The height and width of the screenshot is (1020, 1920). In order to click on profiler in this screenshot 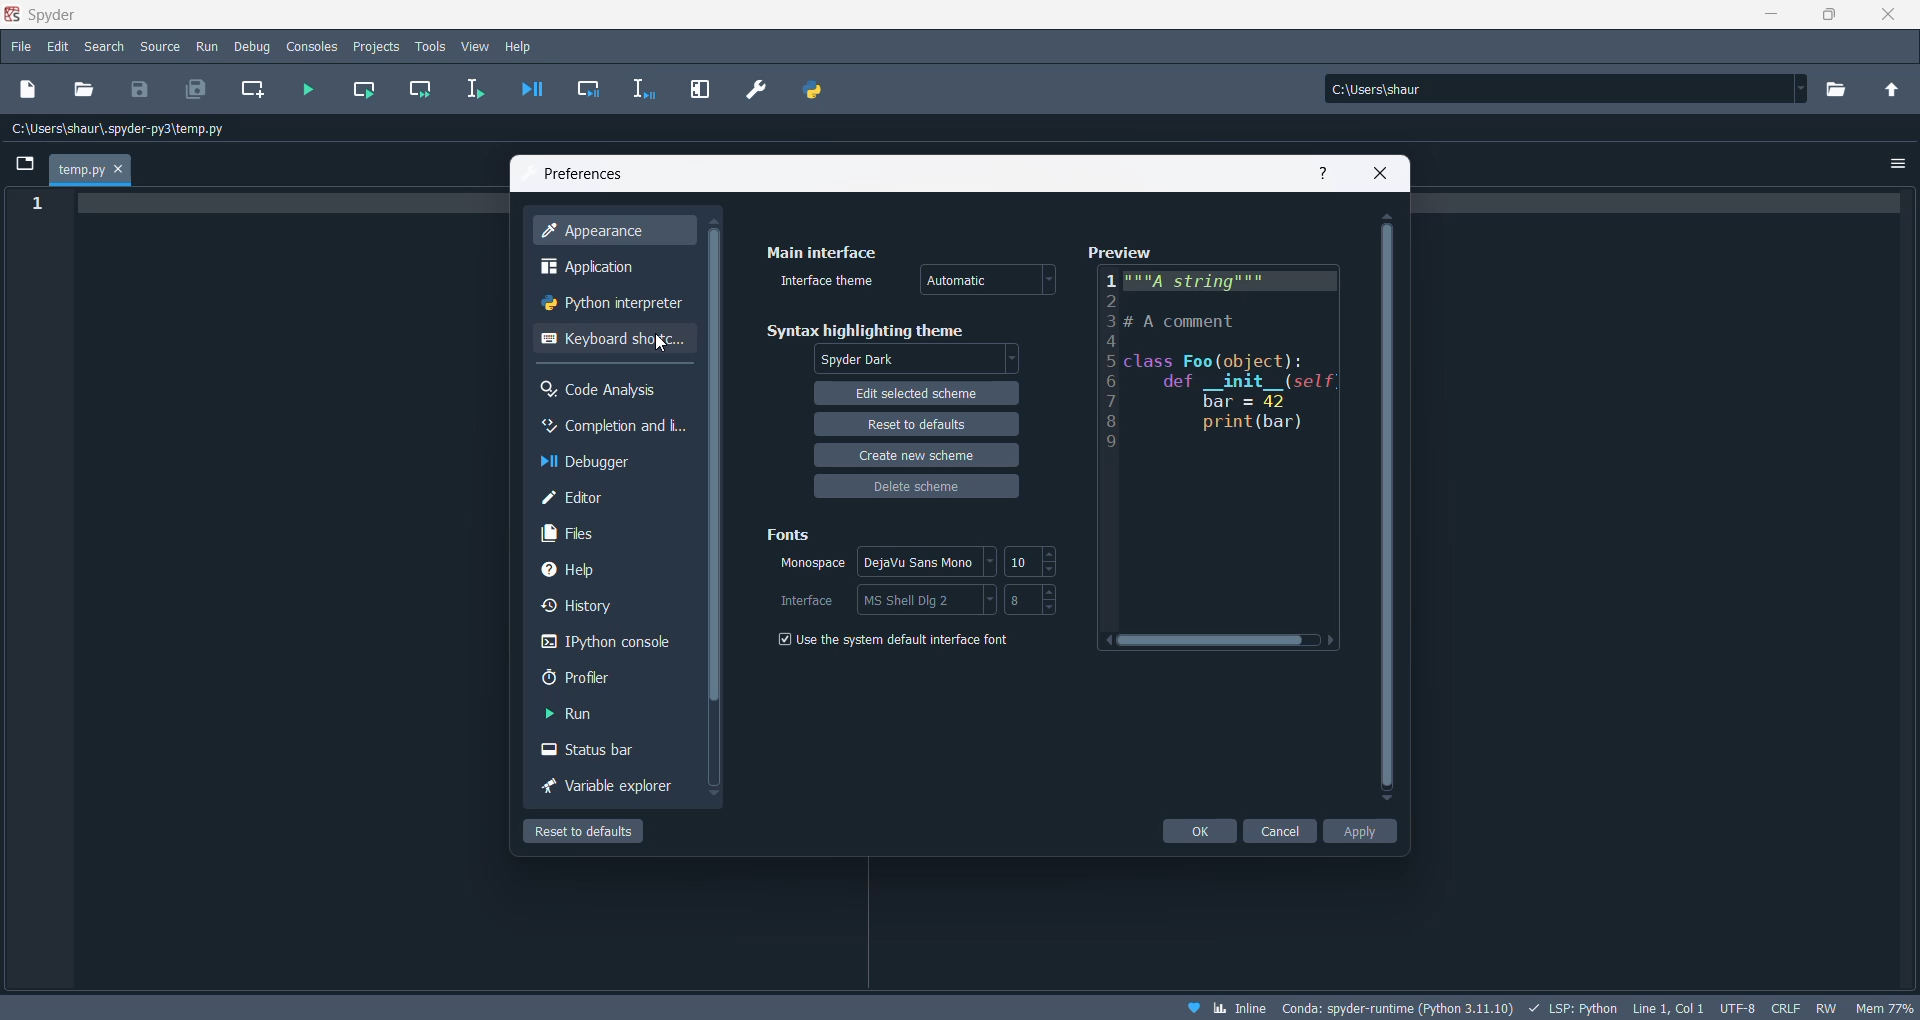, I will do `click(595, 682)`.